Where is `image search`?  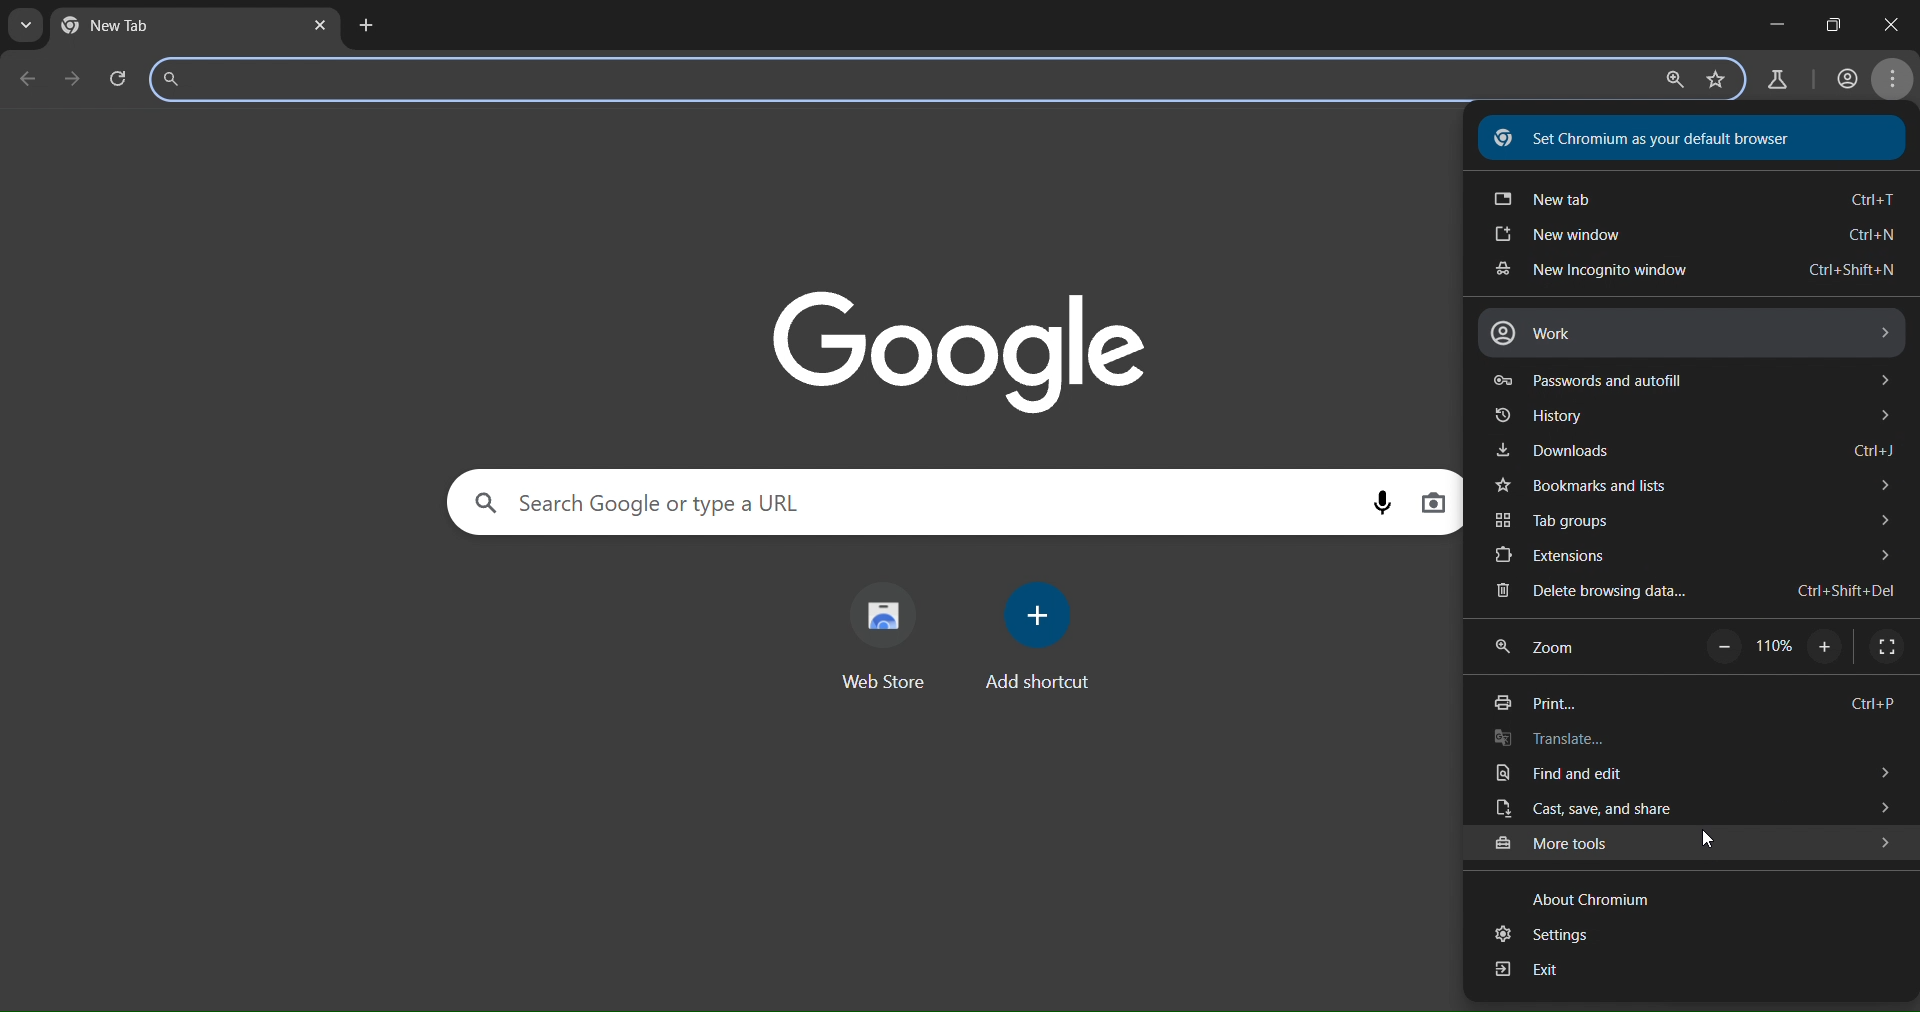 image search is located at coordinates (1434, 505).